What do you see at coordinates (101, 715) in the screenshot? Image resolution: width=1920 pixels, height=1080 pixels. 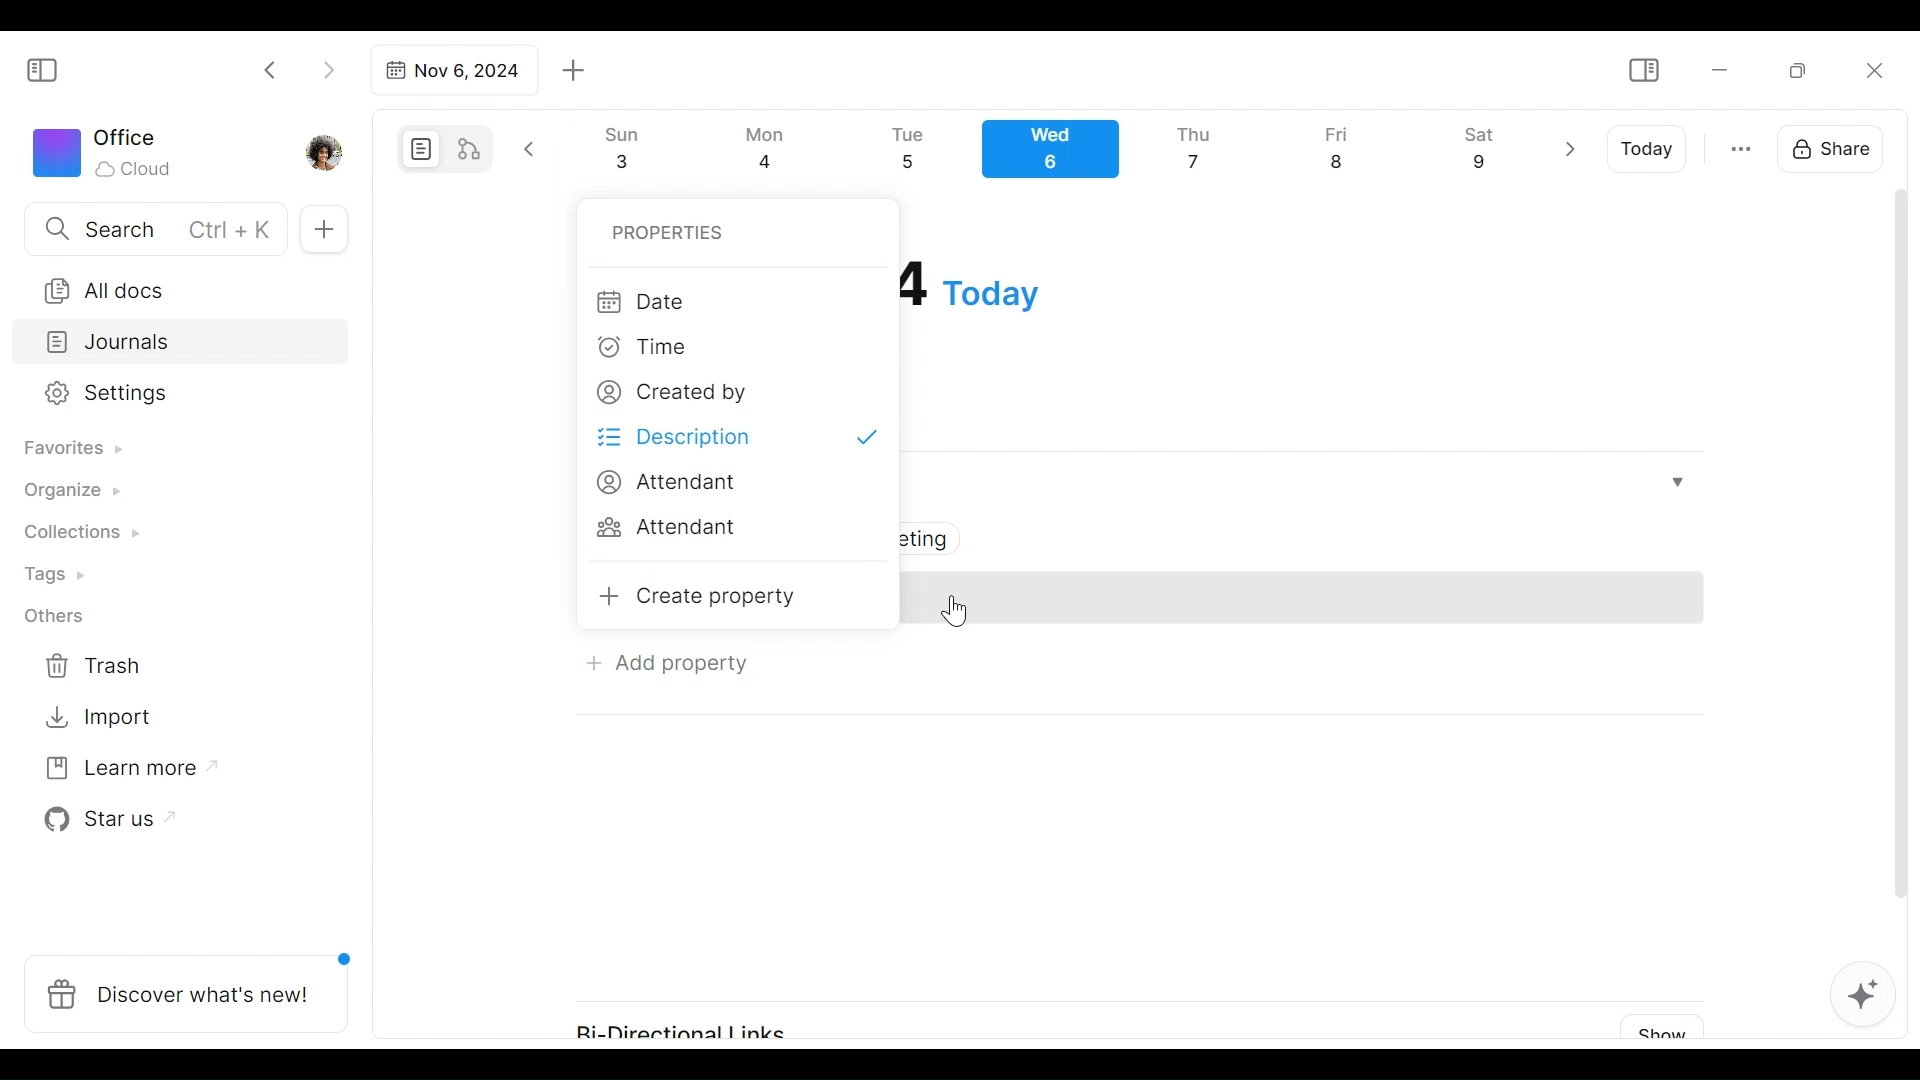 I see `Import` at bounding box center [101, 715].